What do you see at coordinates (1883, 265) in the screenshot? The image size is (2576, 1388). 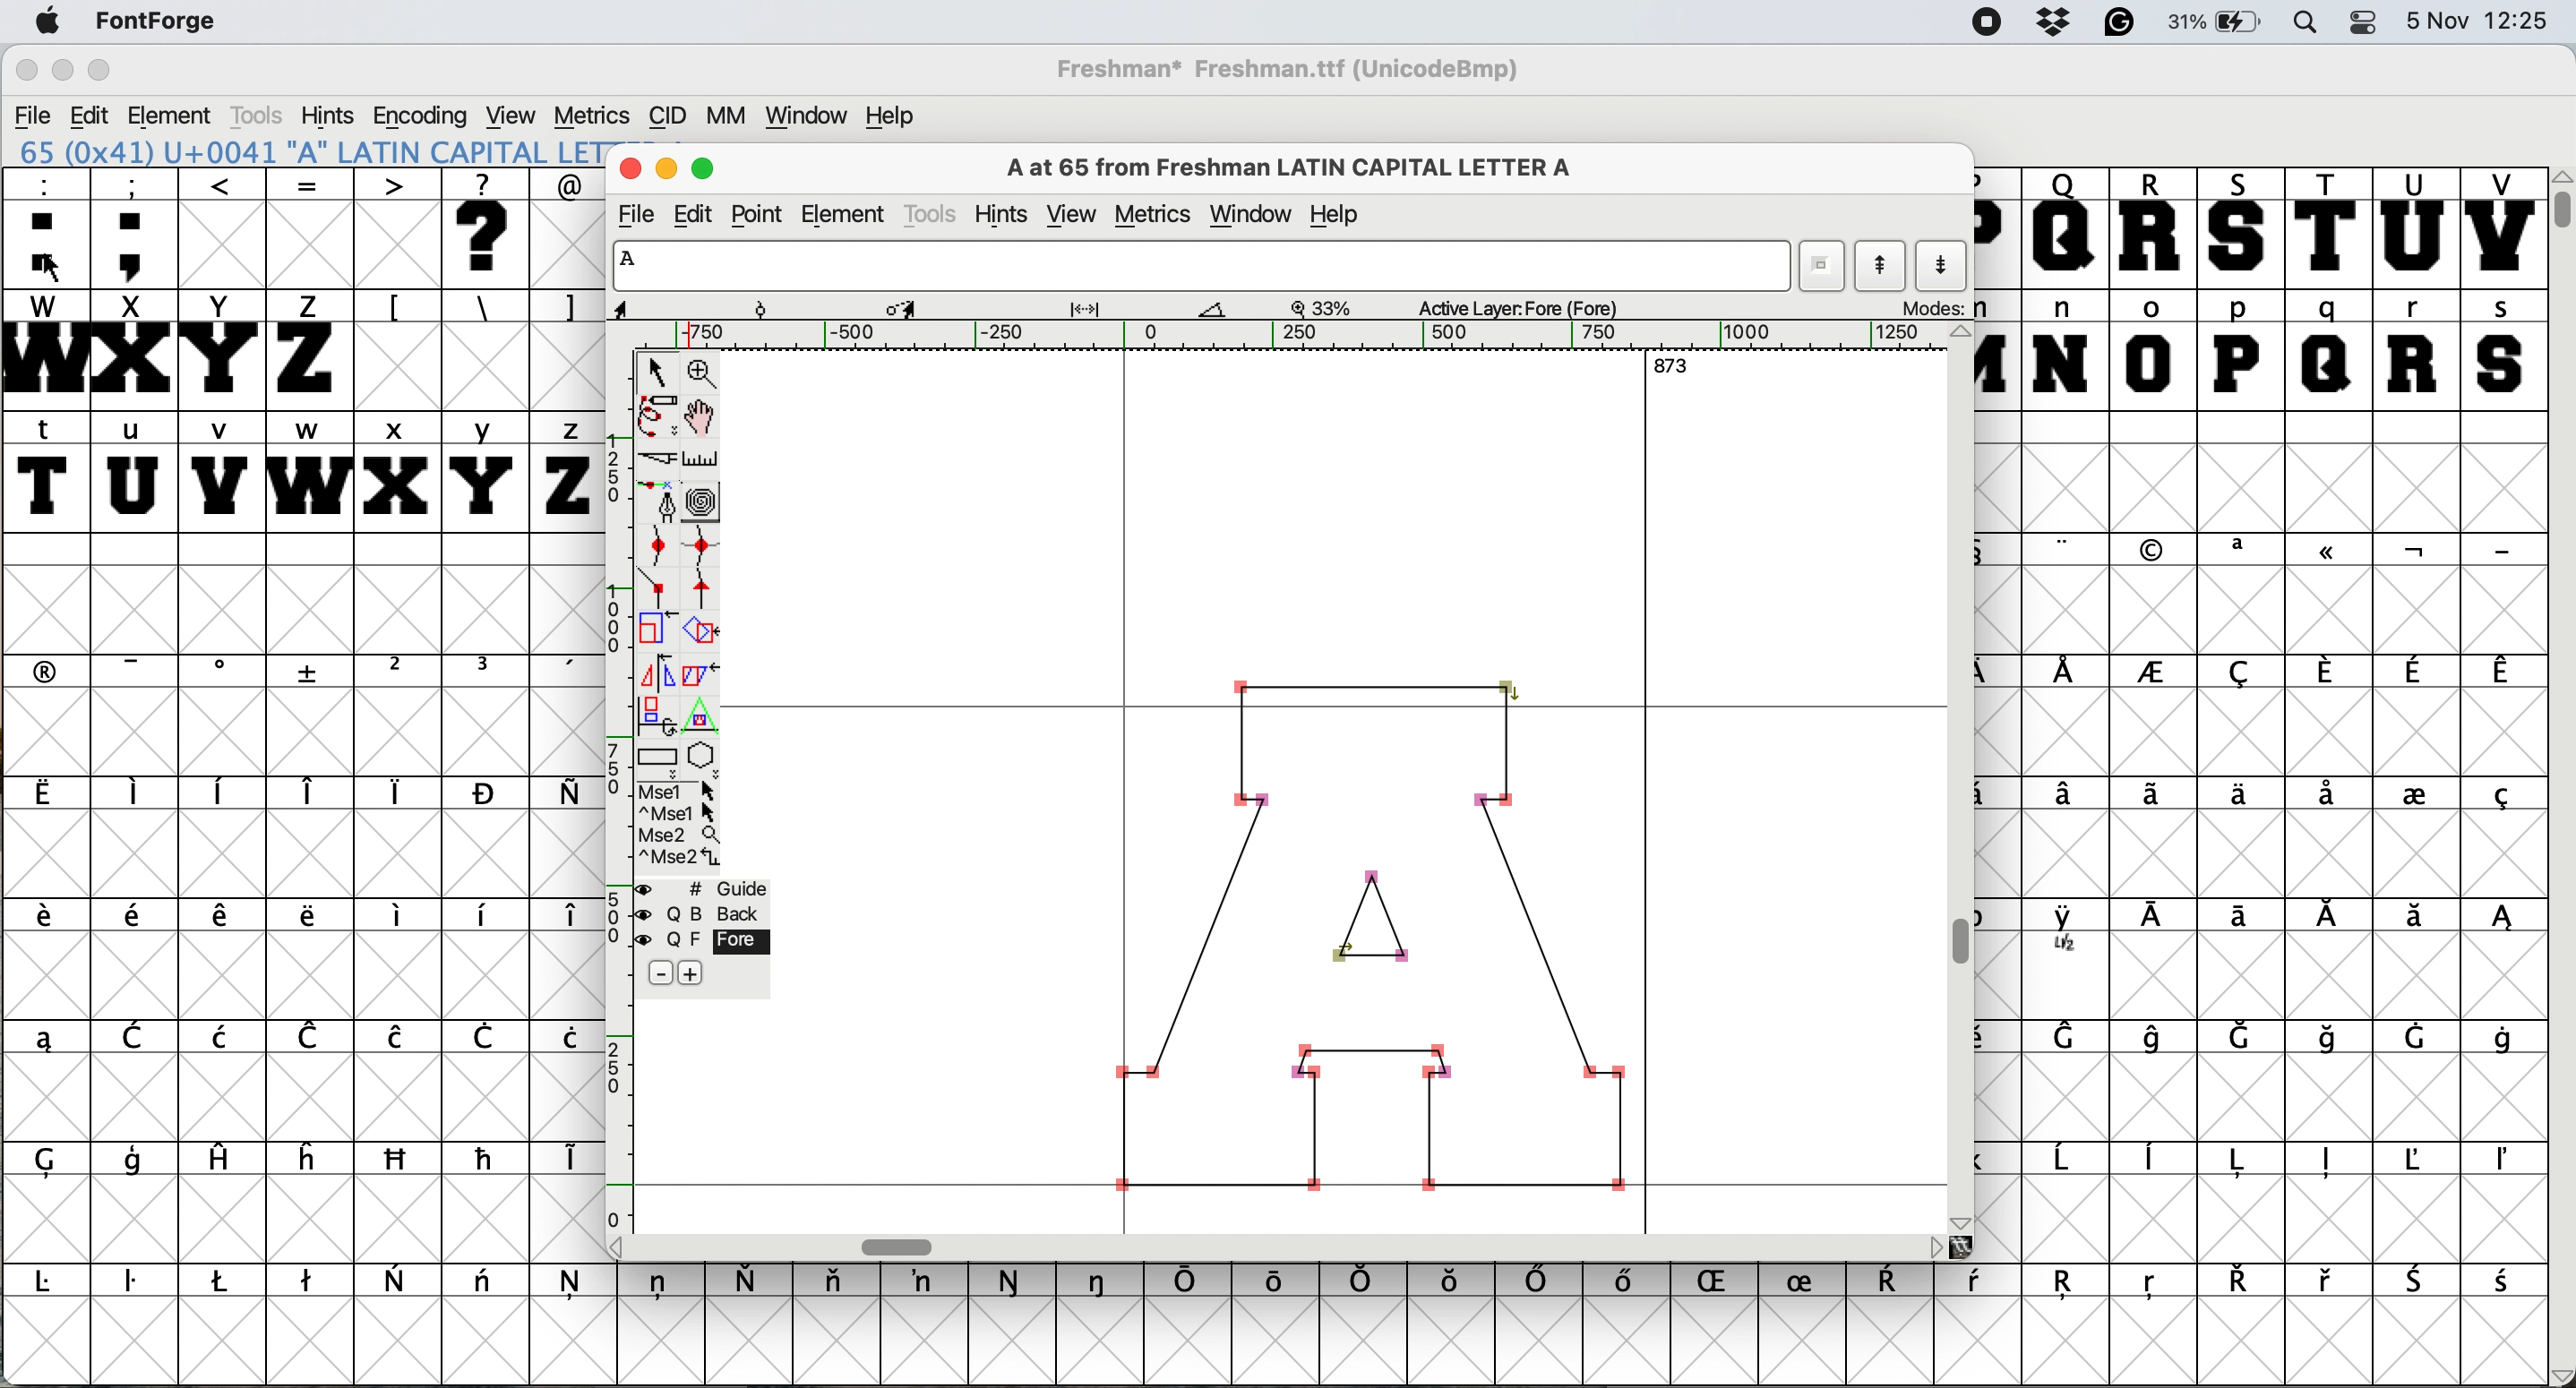 I see `show previous character` at bounding box center [1883, 265].